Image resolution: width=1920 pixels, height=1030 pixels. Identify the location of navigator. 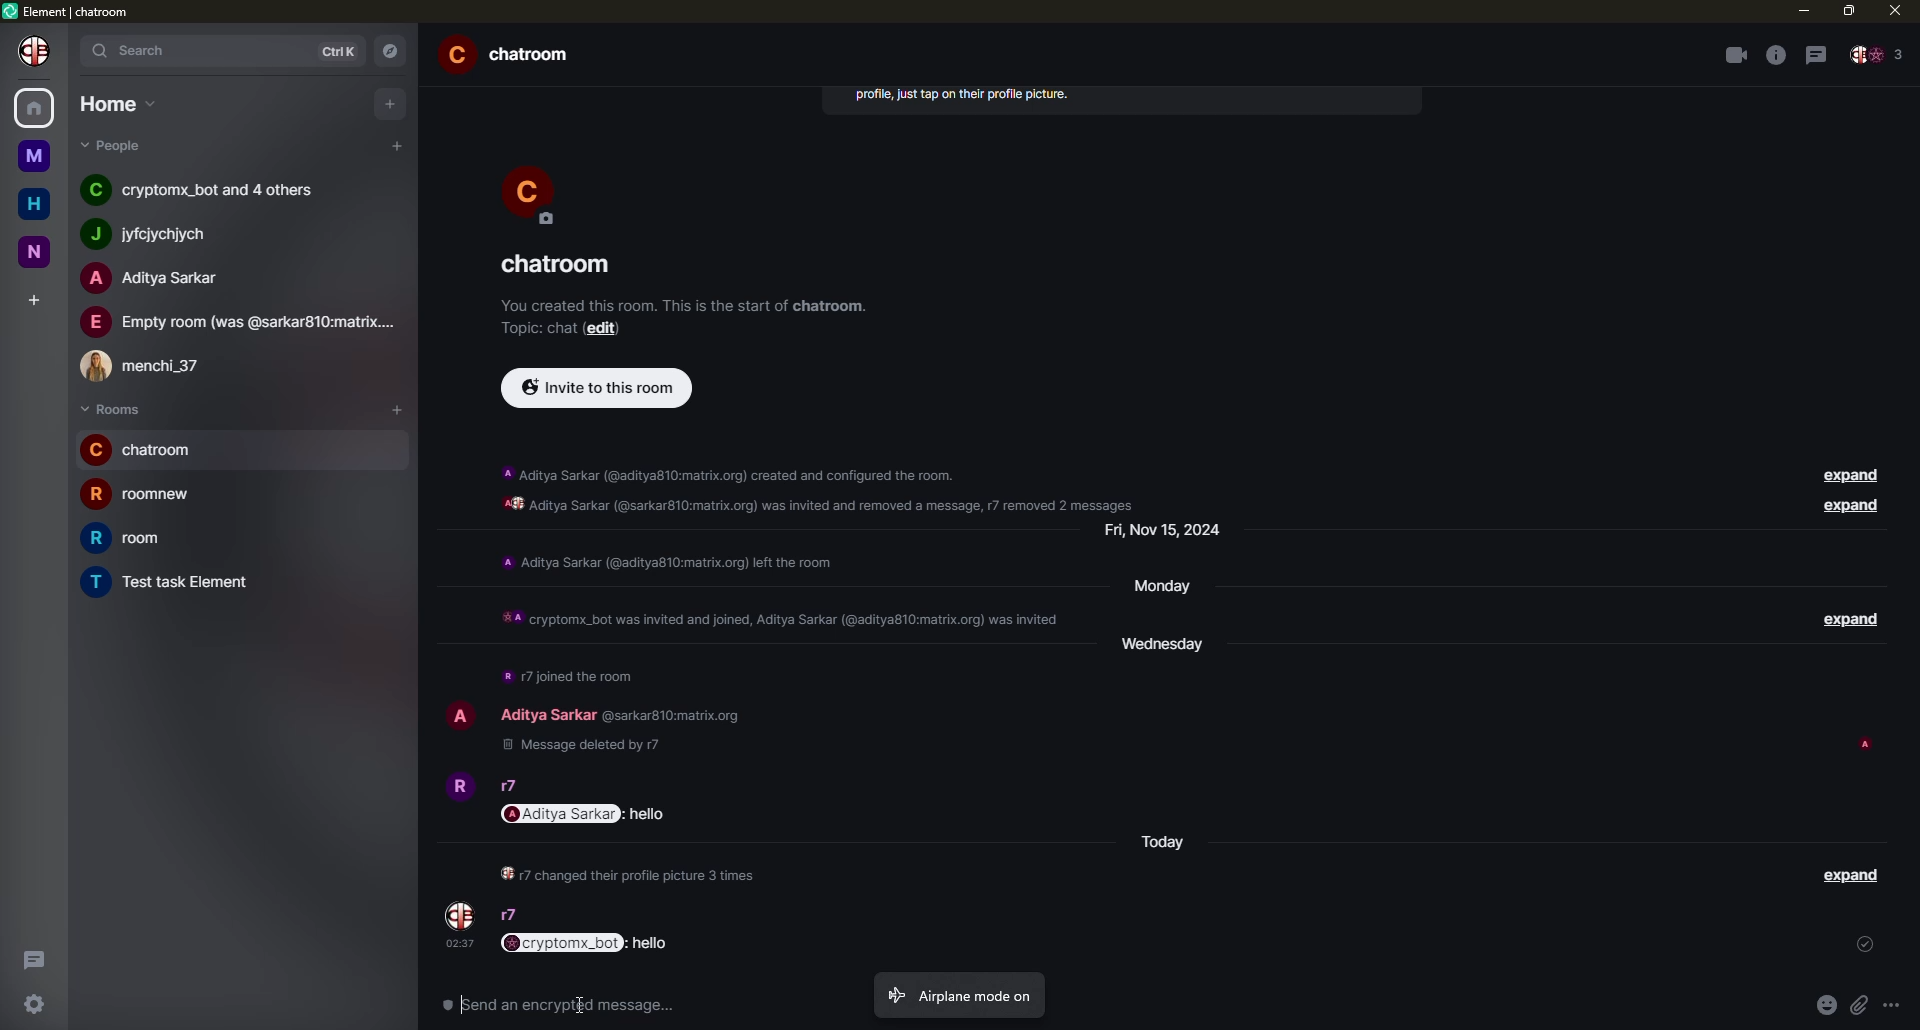
(393, 52).